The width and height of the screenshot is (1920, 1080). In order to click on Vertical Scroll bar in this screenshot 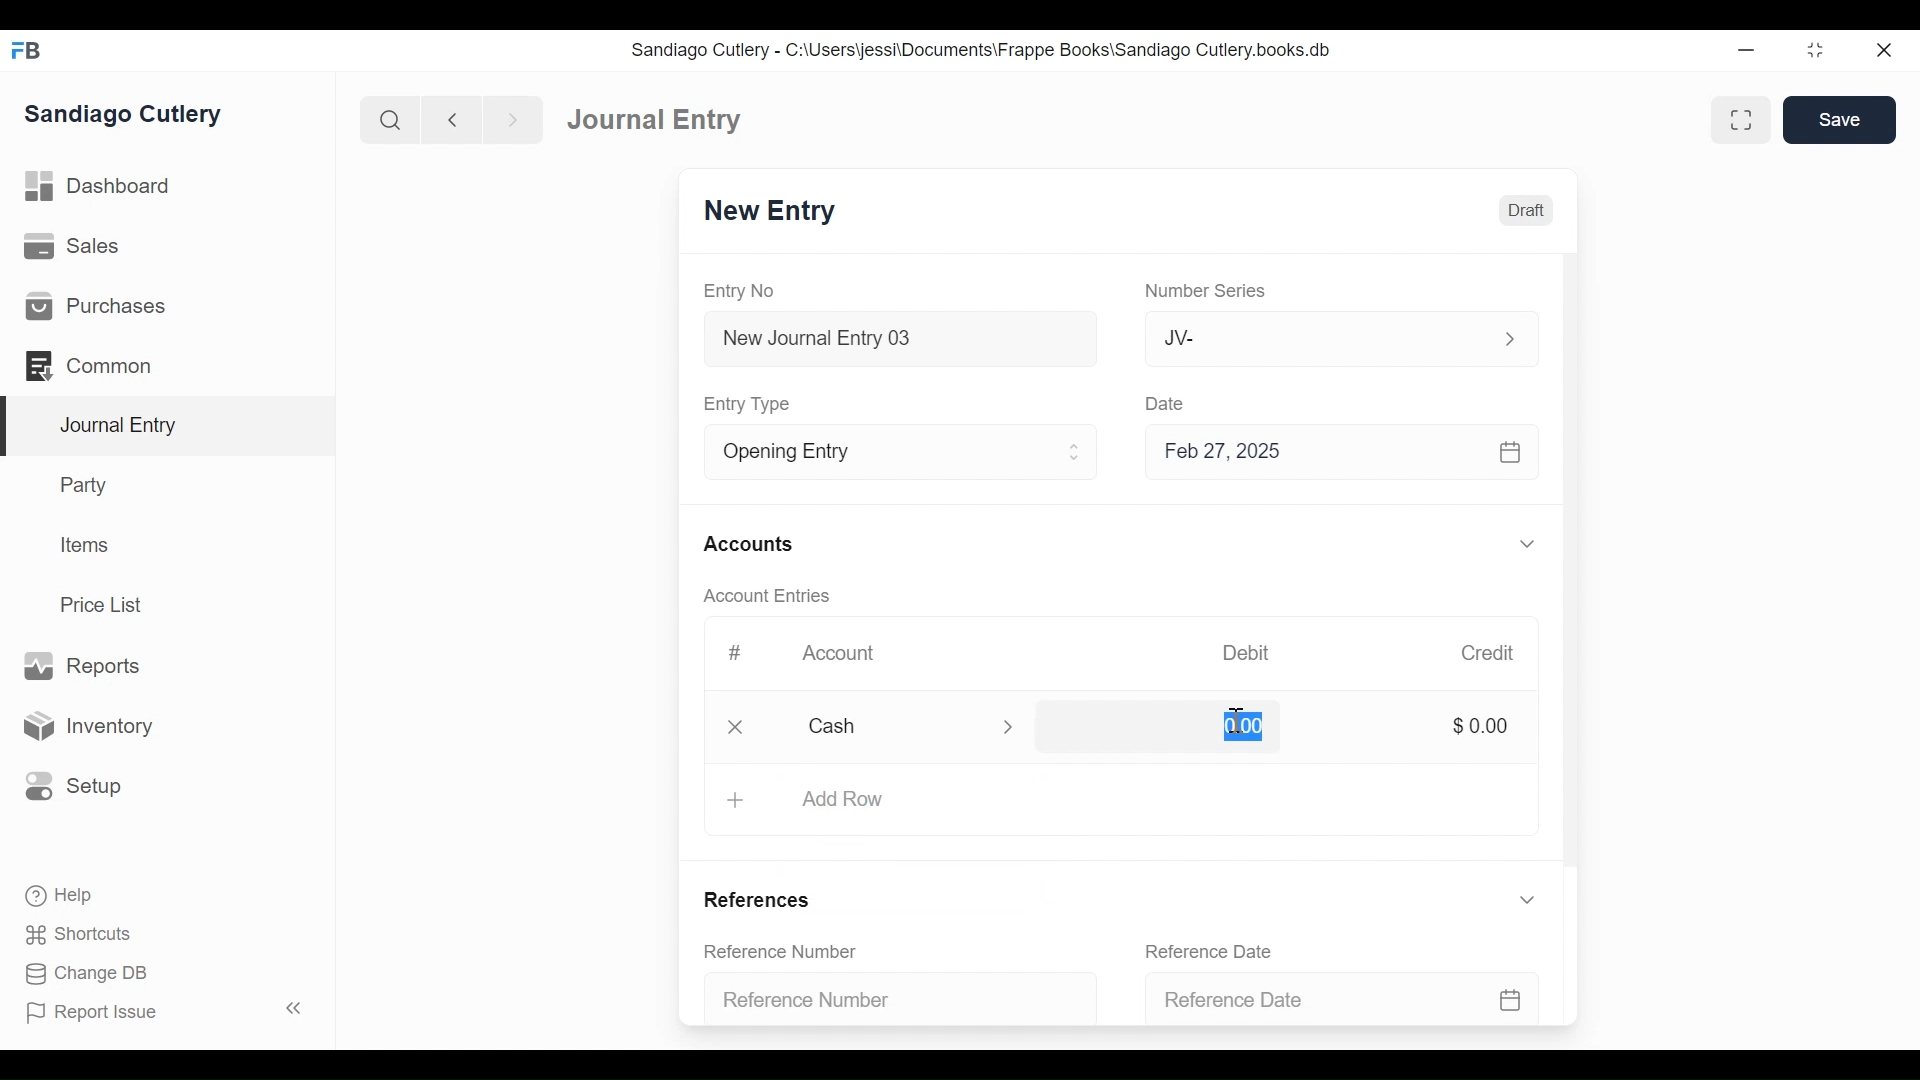, I will do `click(1573, 579)`.